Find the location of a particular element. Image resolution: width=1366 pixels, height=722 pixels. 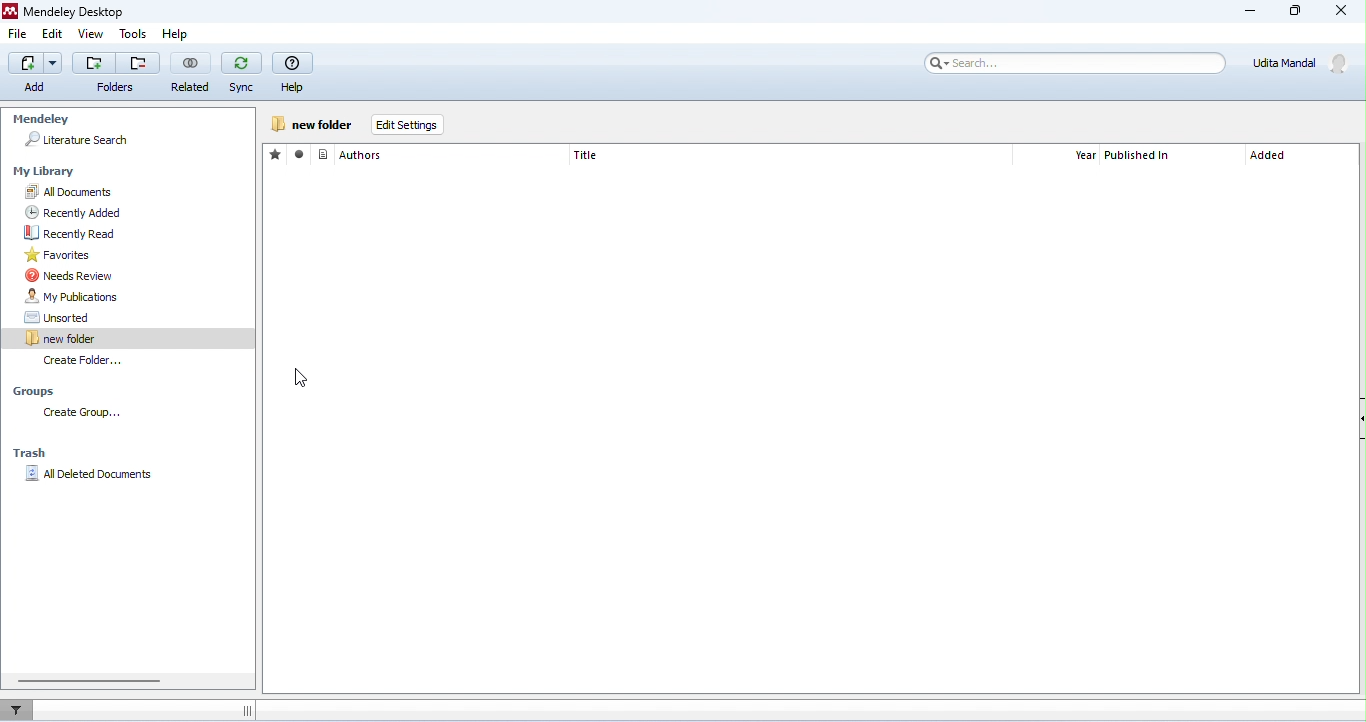

help is located at coordinates (293, 72).